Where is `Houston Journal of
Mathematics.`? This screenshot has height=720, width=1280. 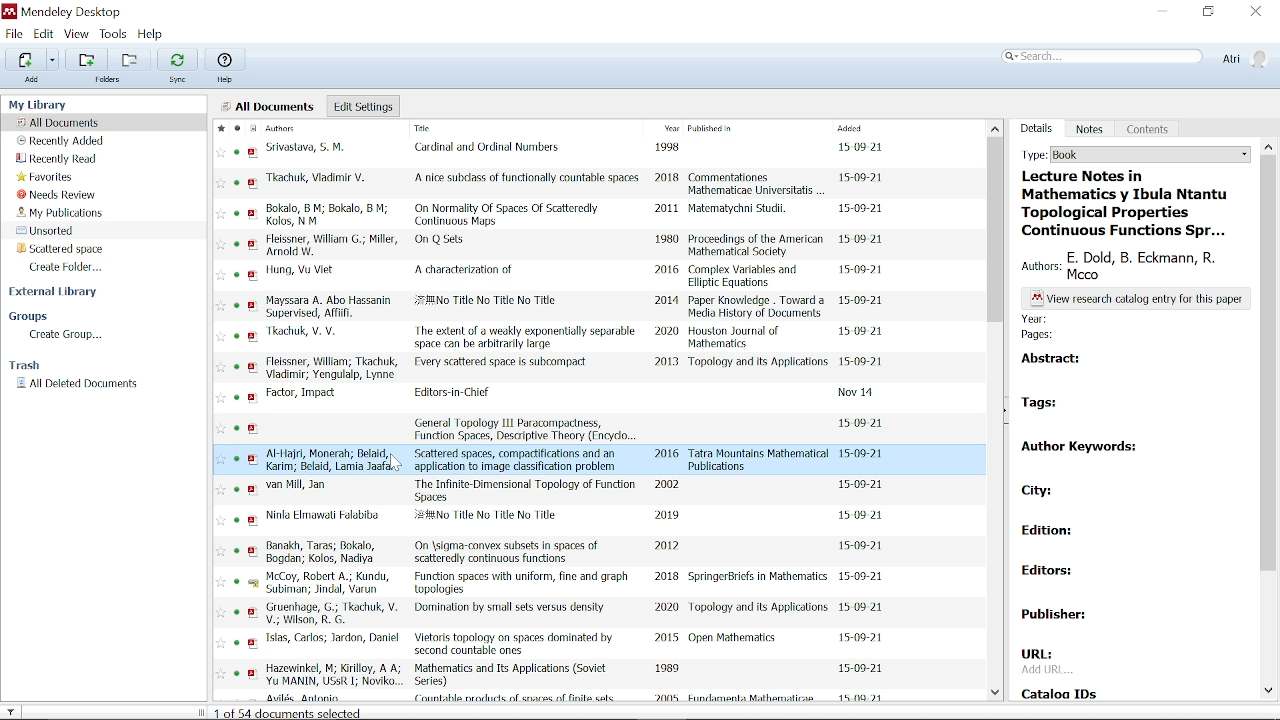
Houston Journal of
Mathematics. is located at coordinates (740, 338).